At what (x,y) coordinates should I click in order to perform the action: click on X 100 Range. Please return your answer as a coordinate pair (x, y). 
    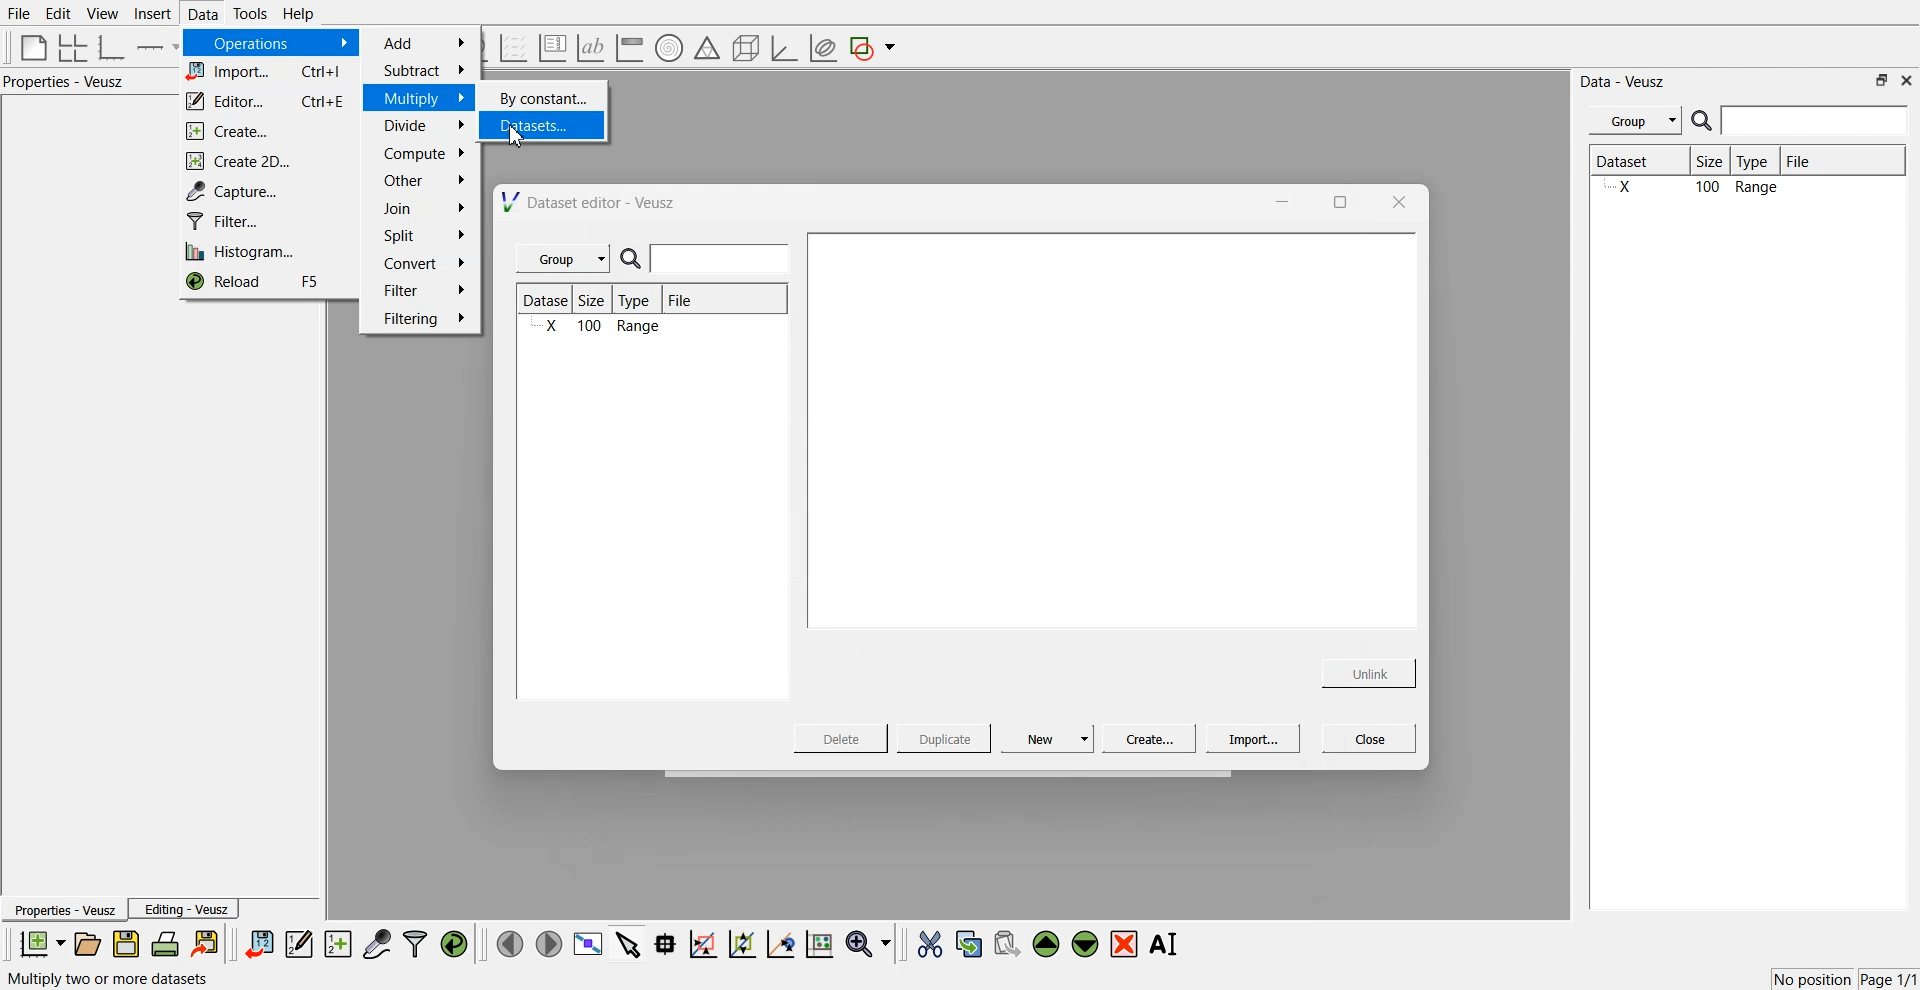
    Looking at the image, I should click on (1744, 189).